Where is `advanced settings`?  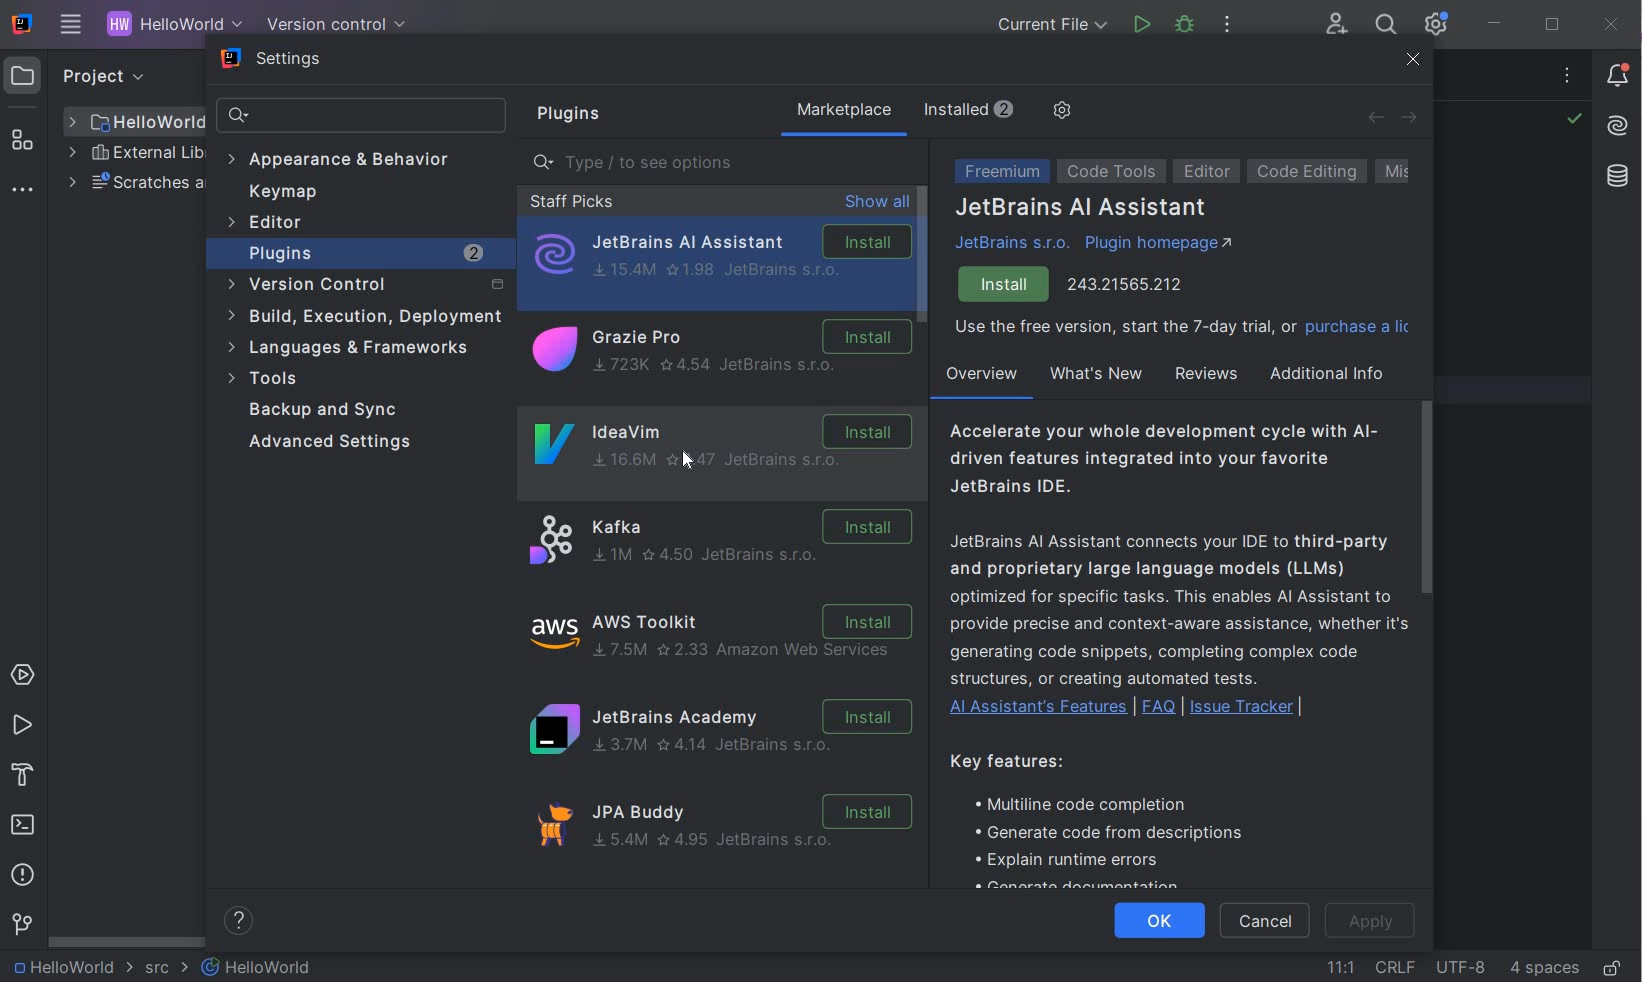
advanced settings is located at coordinates (338, 443).